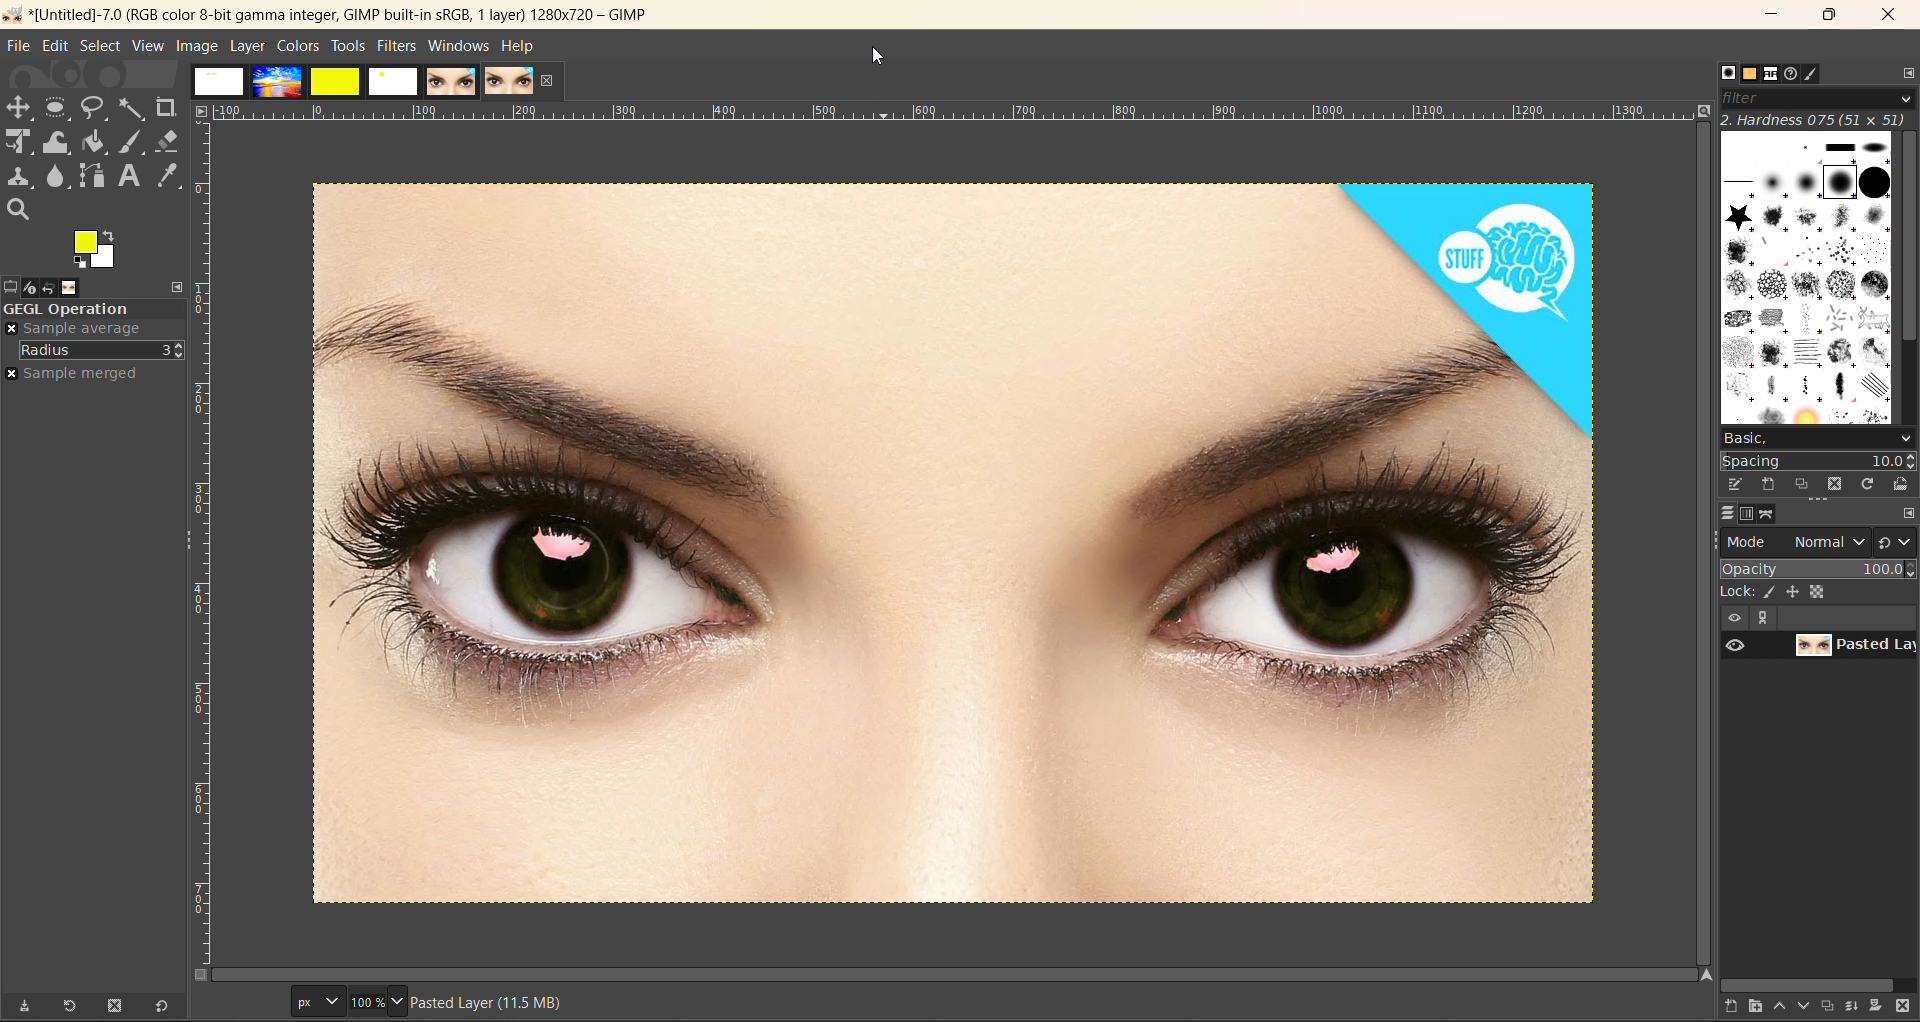 Image resolution: width=1920 pixels, height=1022 pixels. I want to click on fonts, so click(1767, 74).